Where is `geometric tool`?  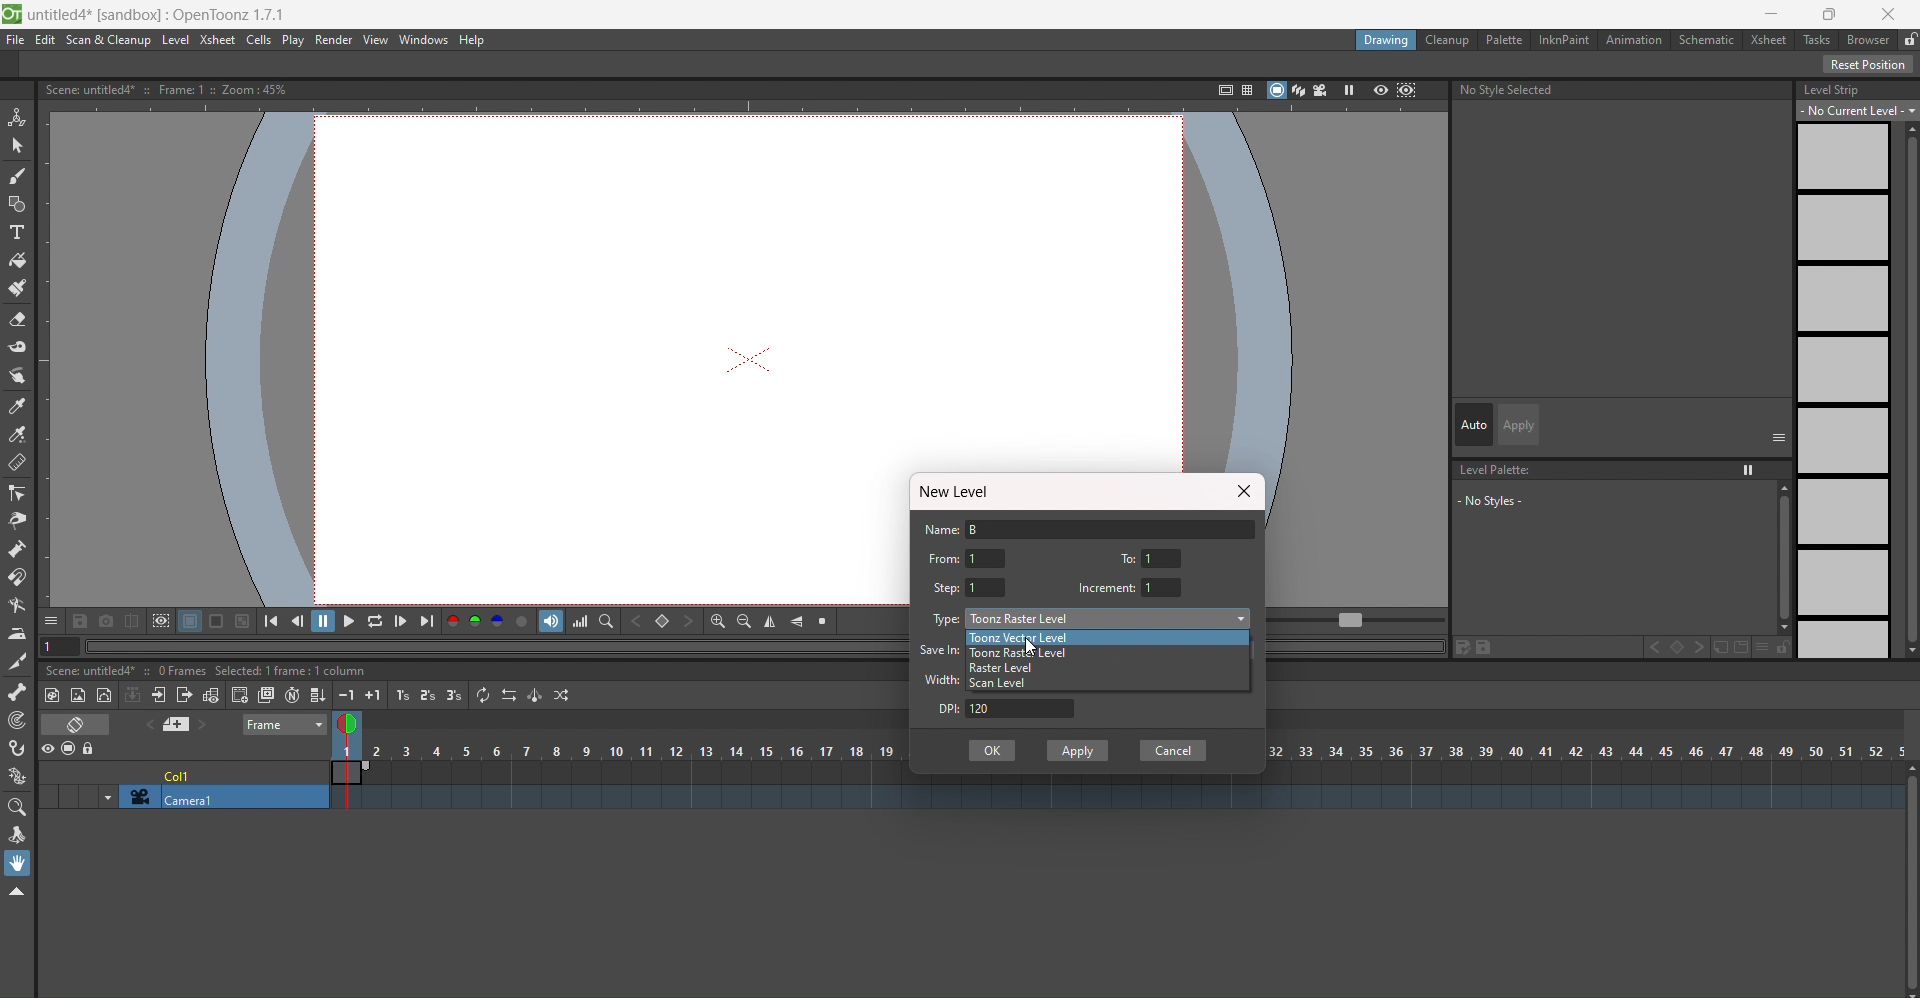 geometric tool is located at coordinates (16, 206).